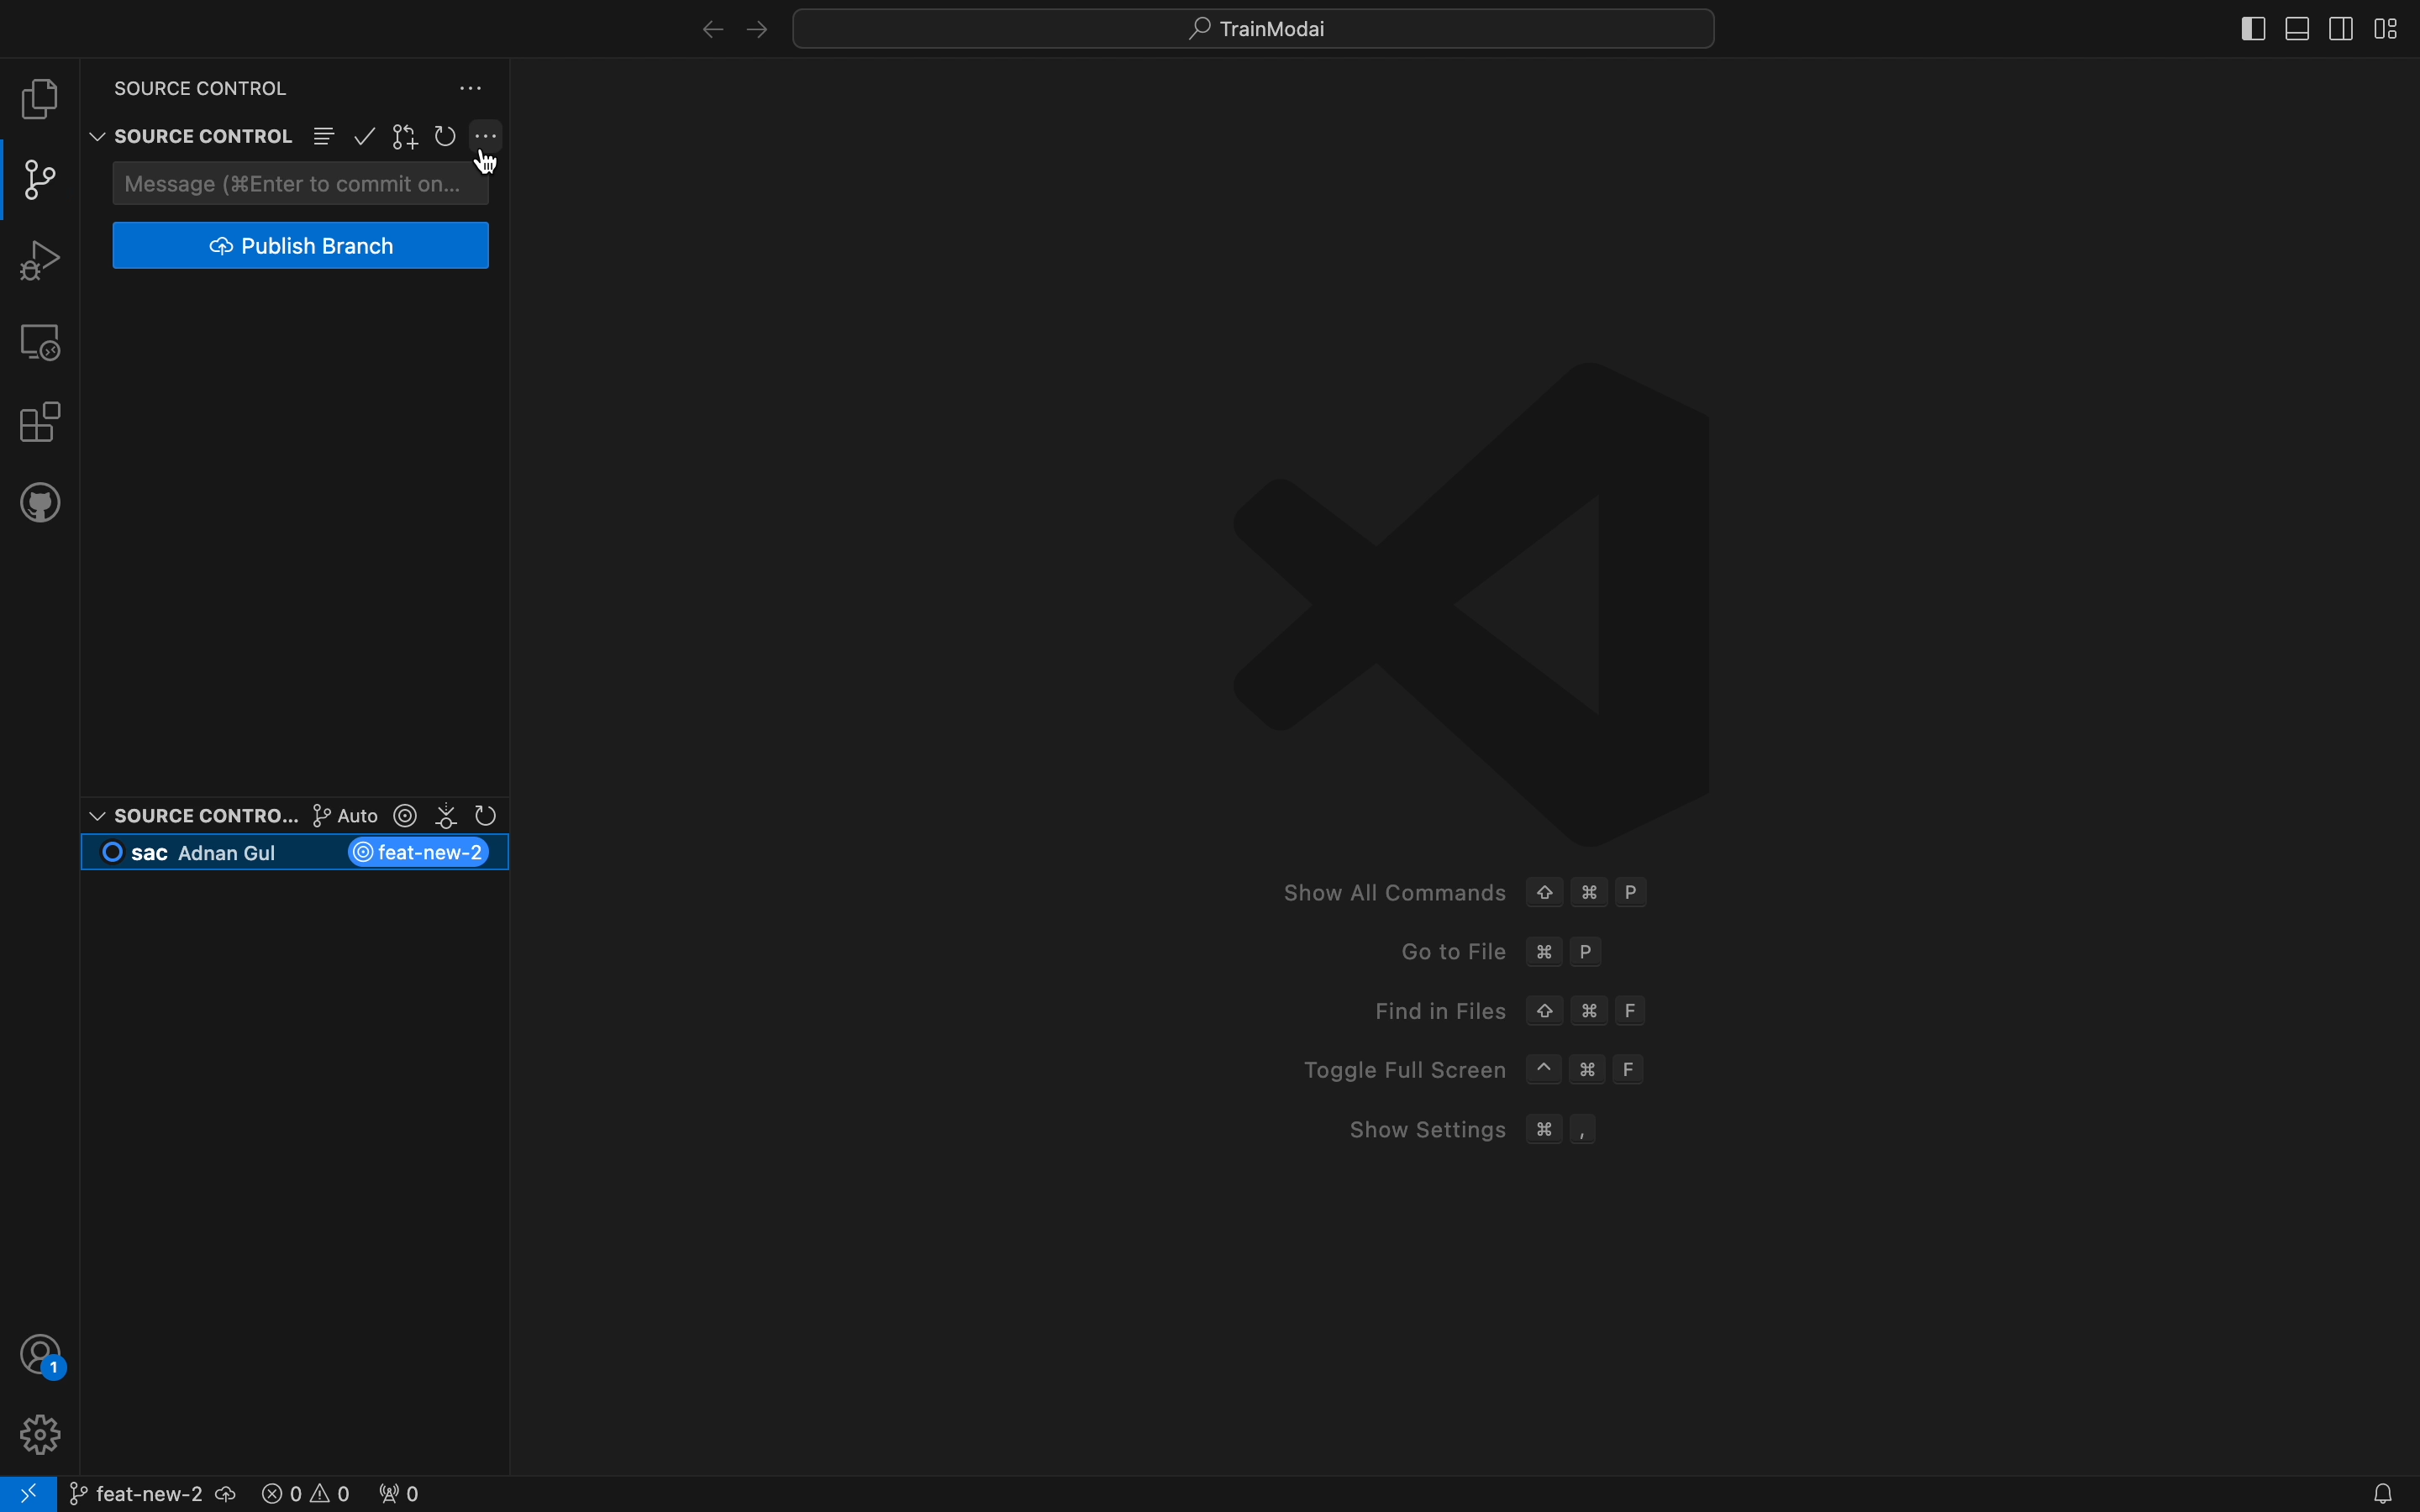  I want to click on Command, so click(1595, 1073).